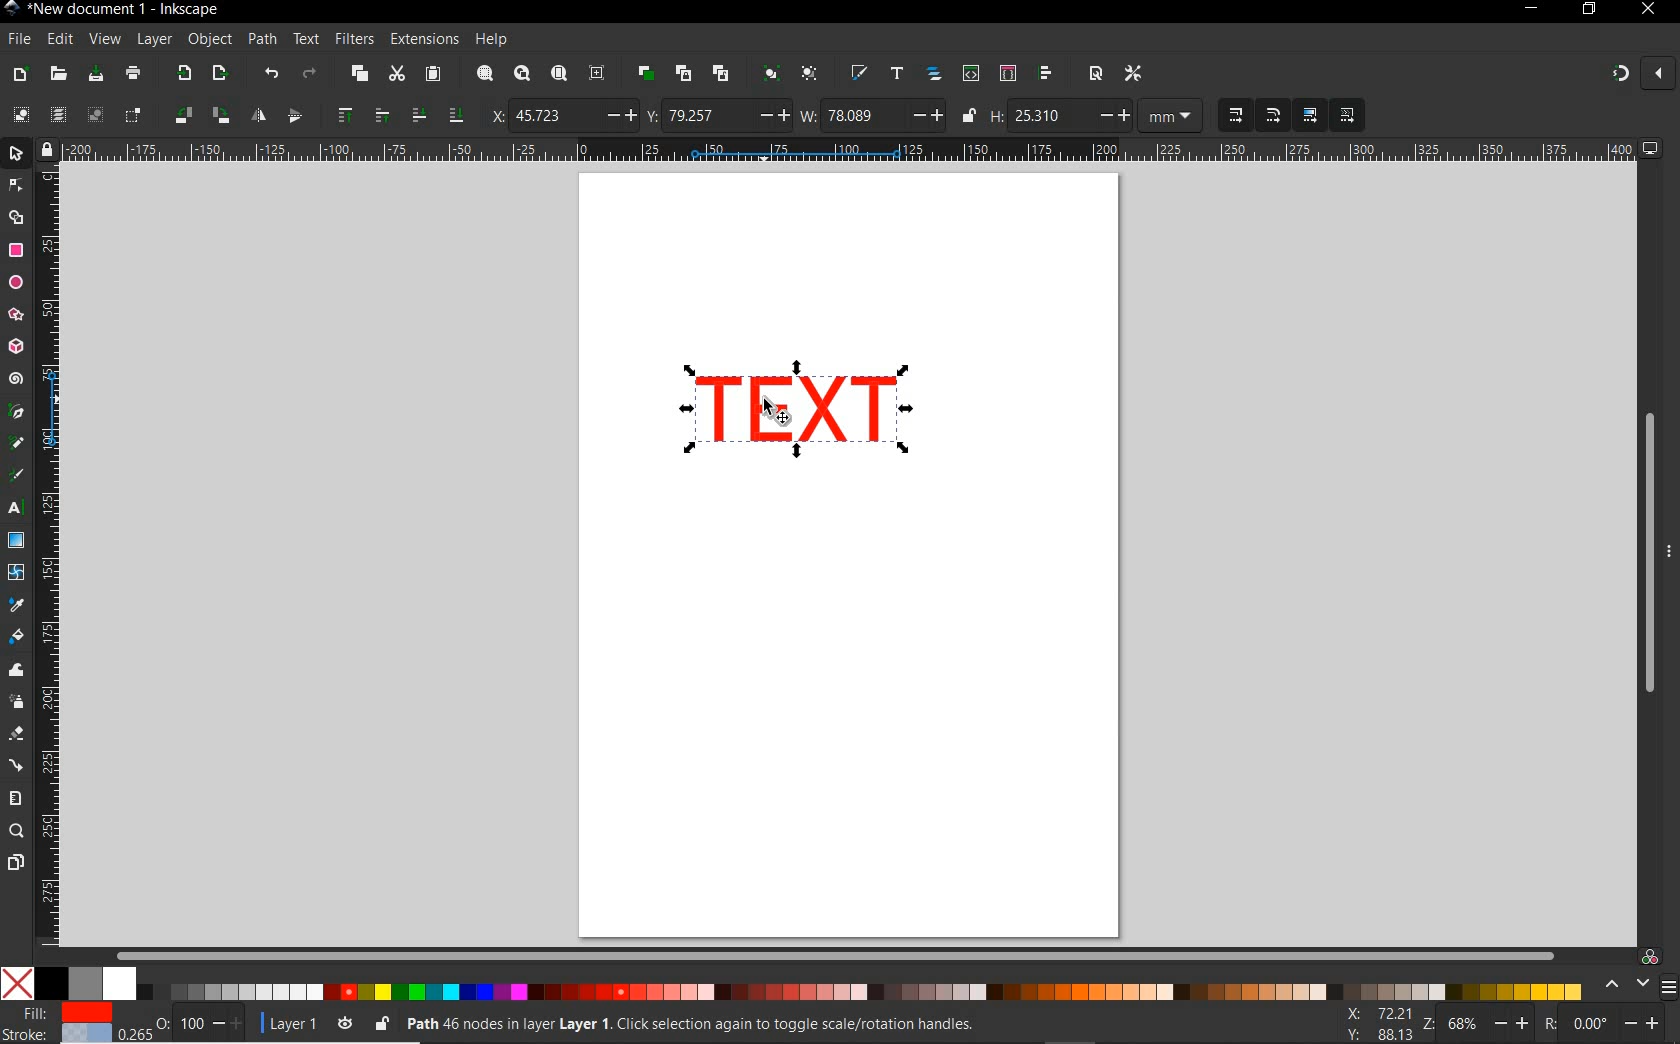 This screenshot has width=1680, height=1044. What do you see at coordinates (17, 412) in the screenshot?
I see `PEN TOOL` at bounding box center [17, 412].